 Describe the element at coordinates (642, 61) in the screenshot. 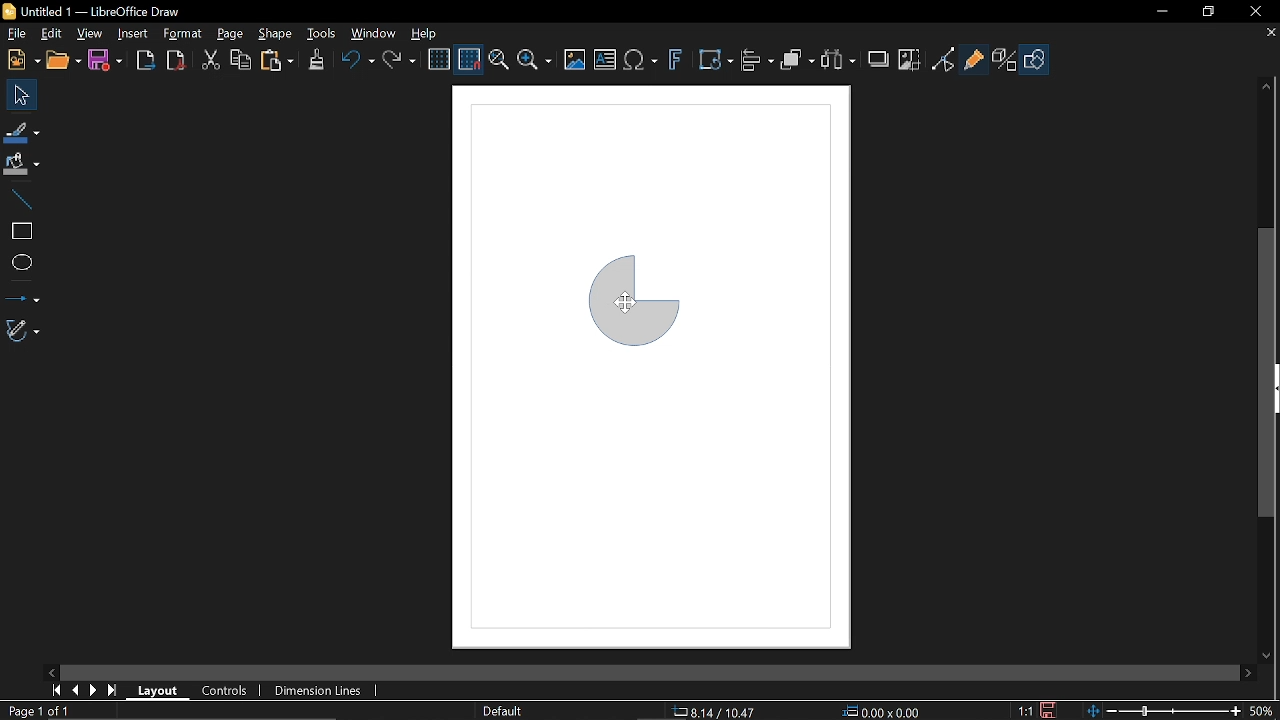

I see `insert equation` at that location.